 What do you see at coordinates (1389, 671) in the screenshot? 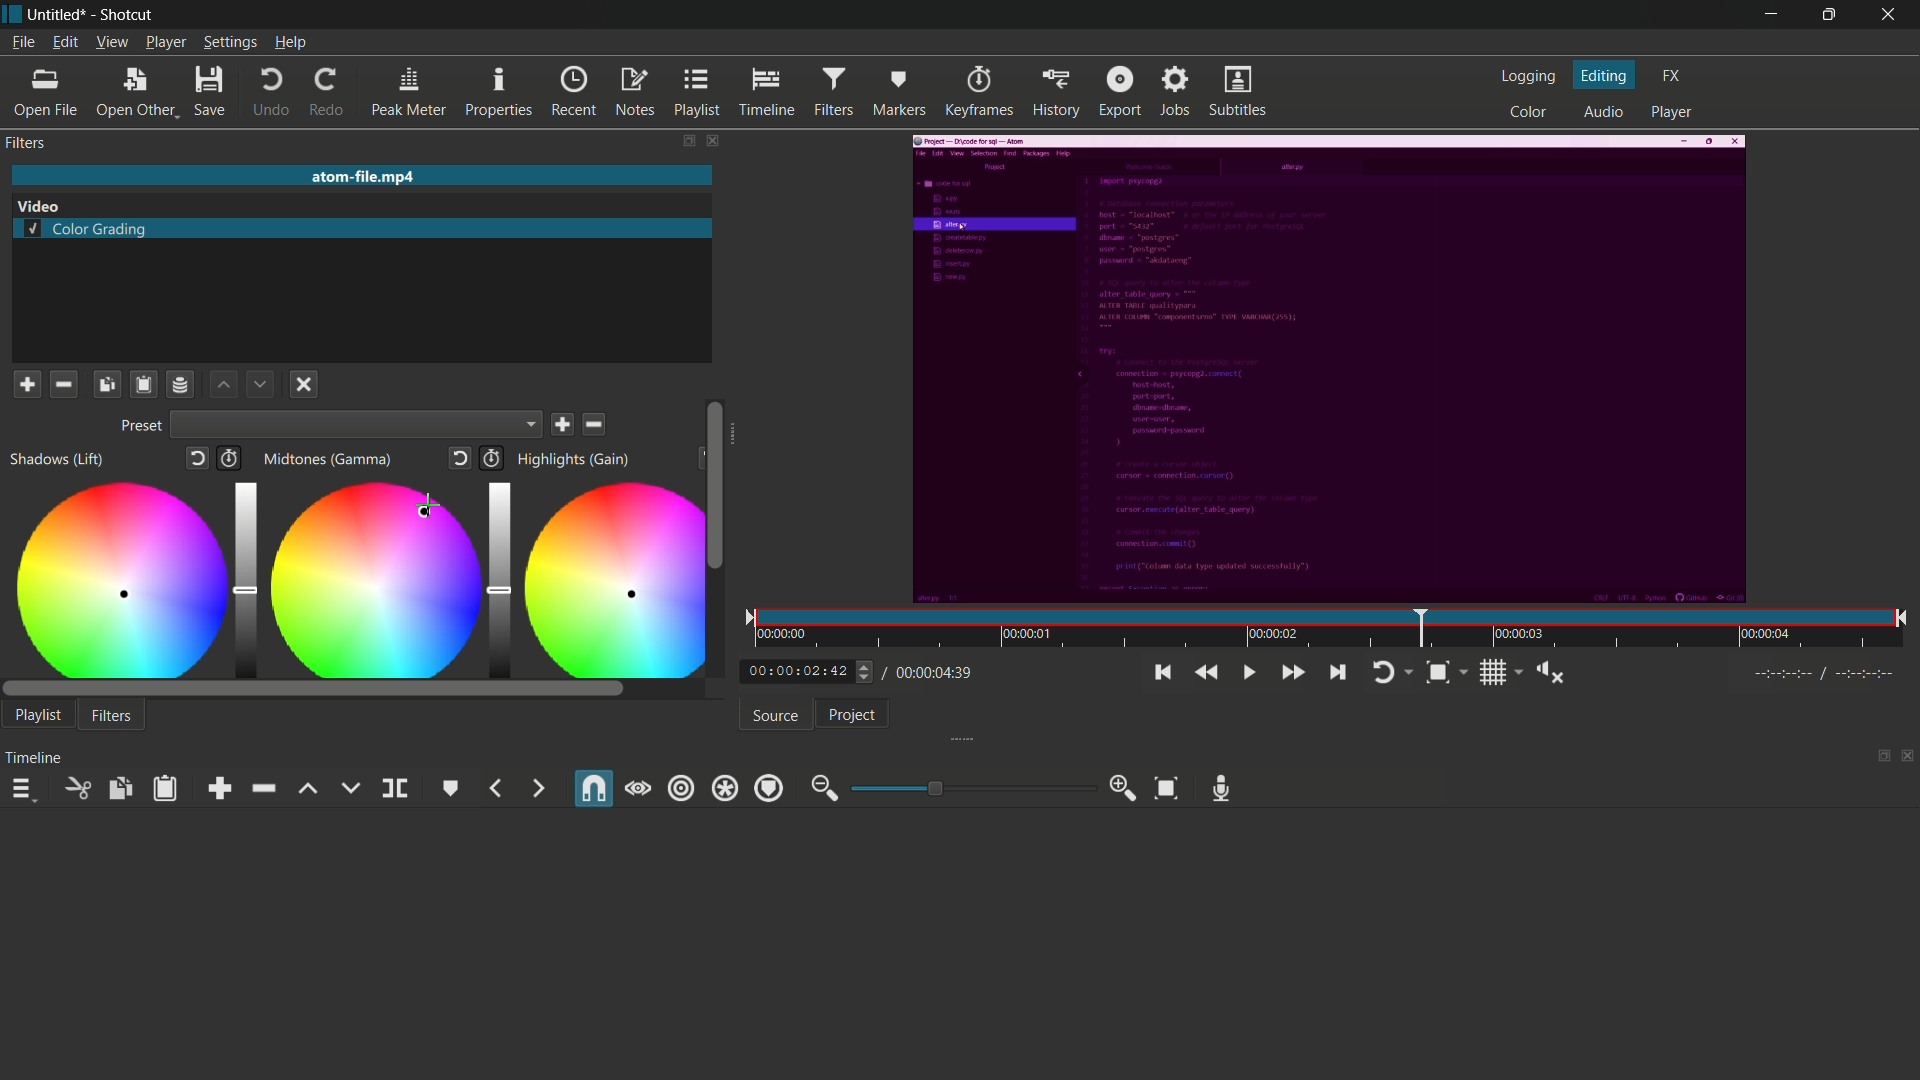
I see `toggle player looping` at bounding box center [1389, 671].